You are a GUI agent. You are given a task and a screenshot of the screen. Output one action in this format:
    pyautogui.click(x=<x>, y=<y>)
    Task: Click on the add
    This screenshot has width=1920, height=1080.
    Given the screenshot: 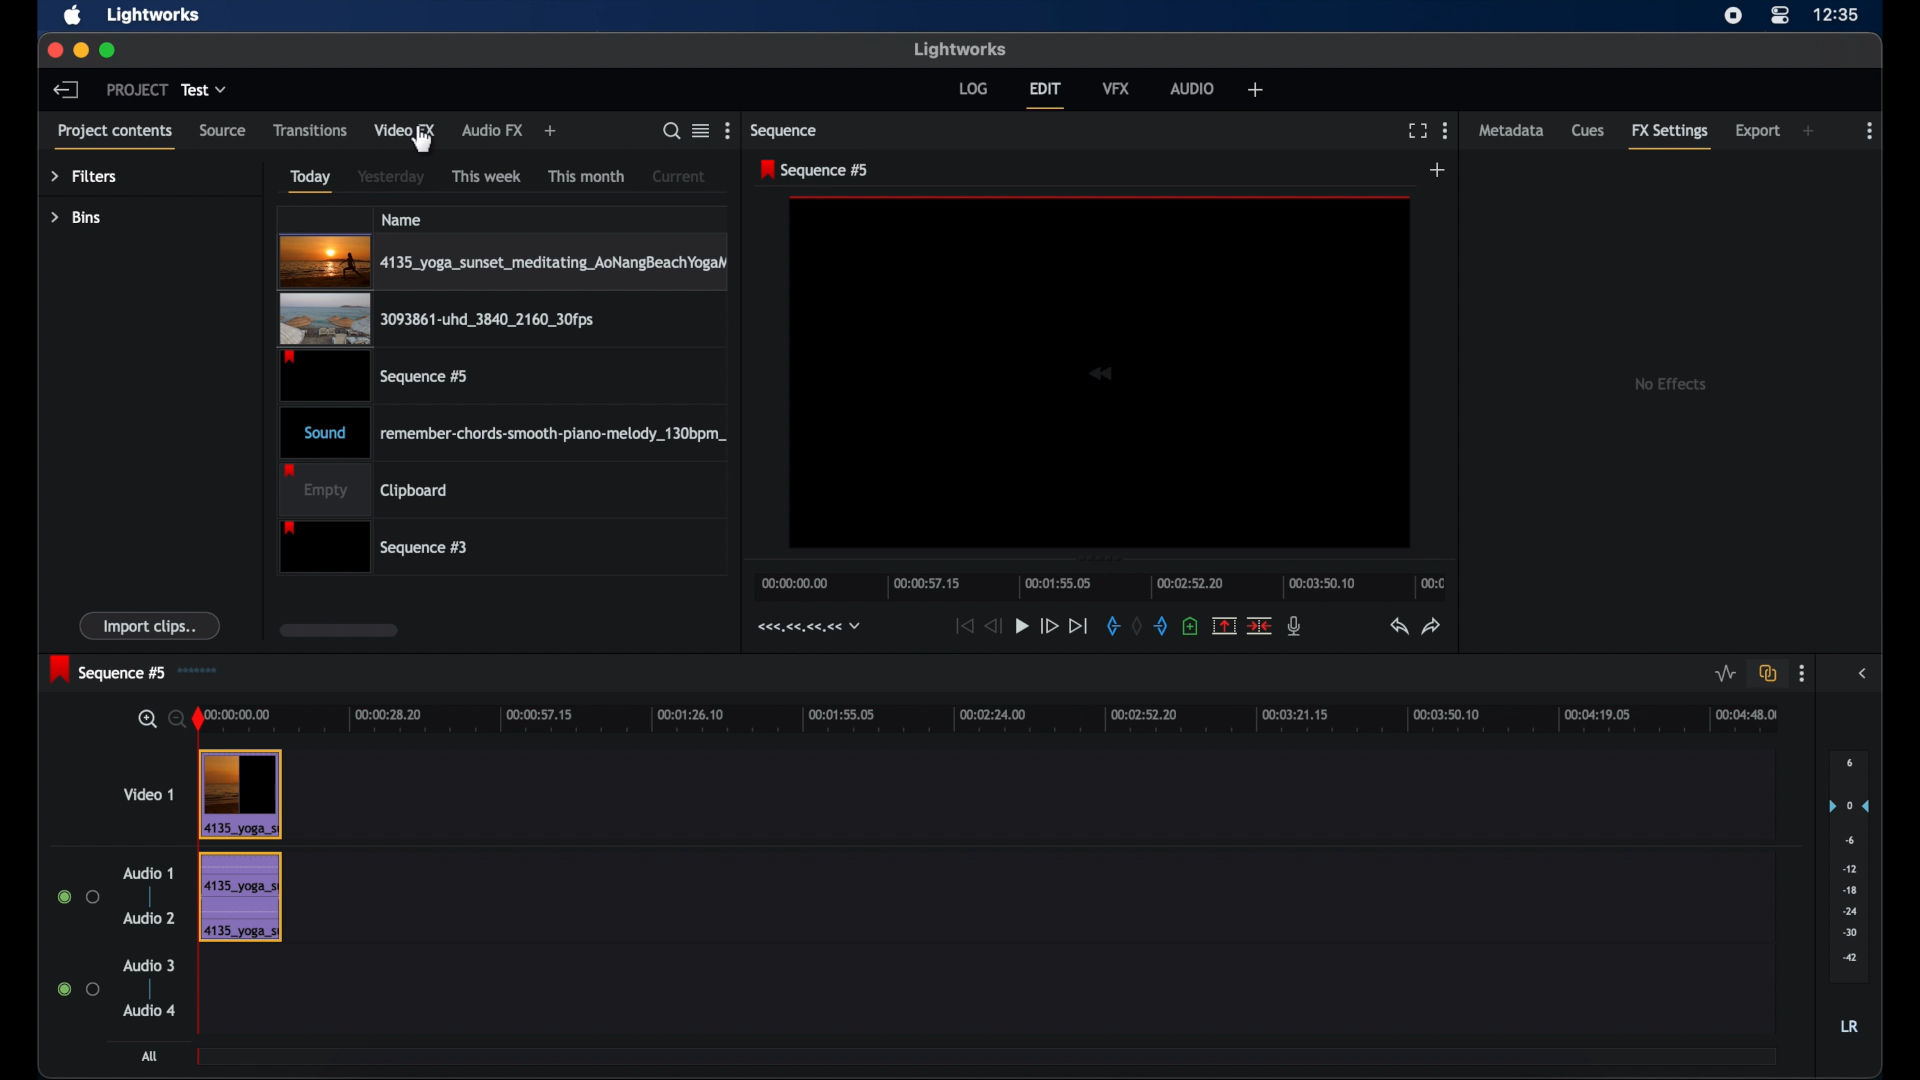 What is the action you would take?
    pyautogui.click(x=1256, y=90)
    